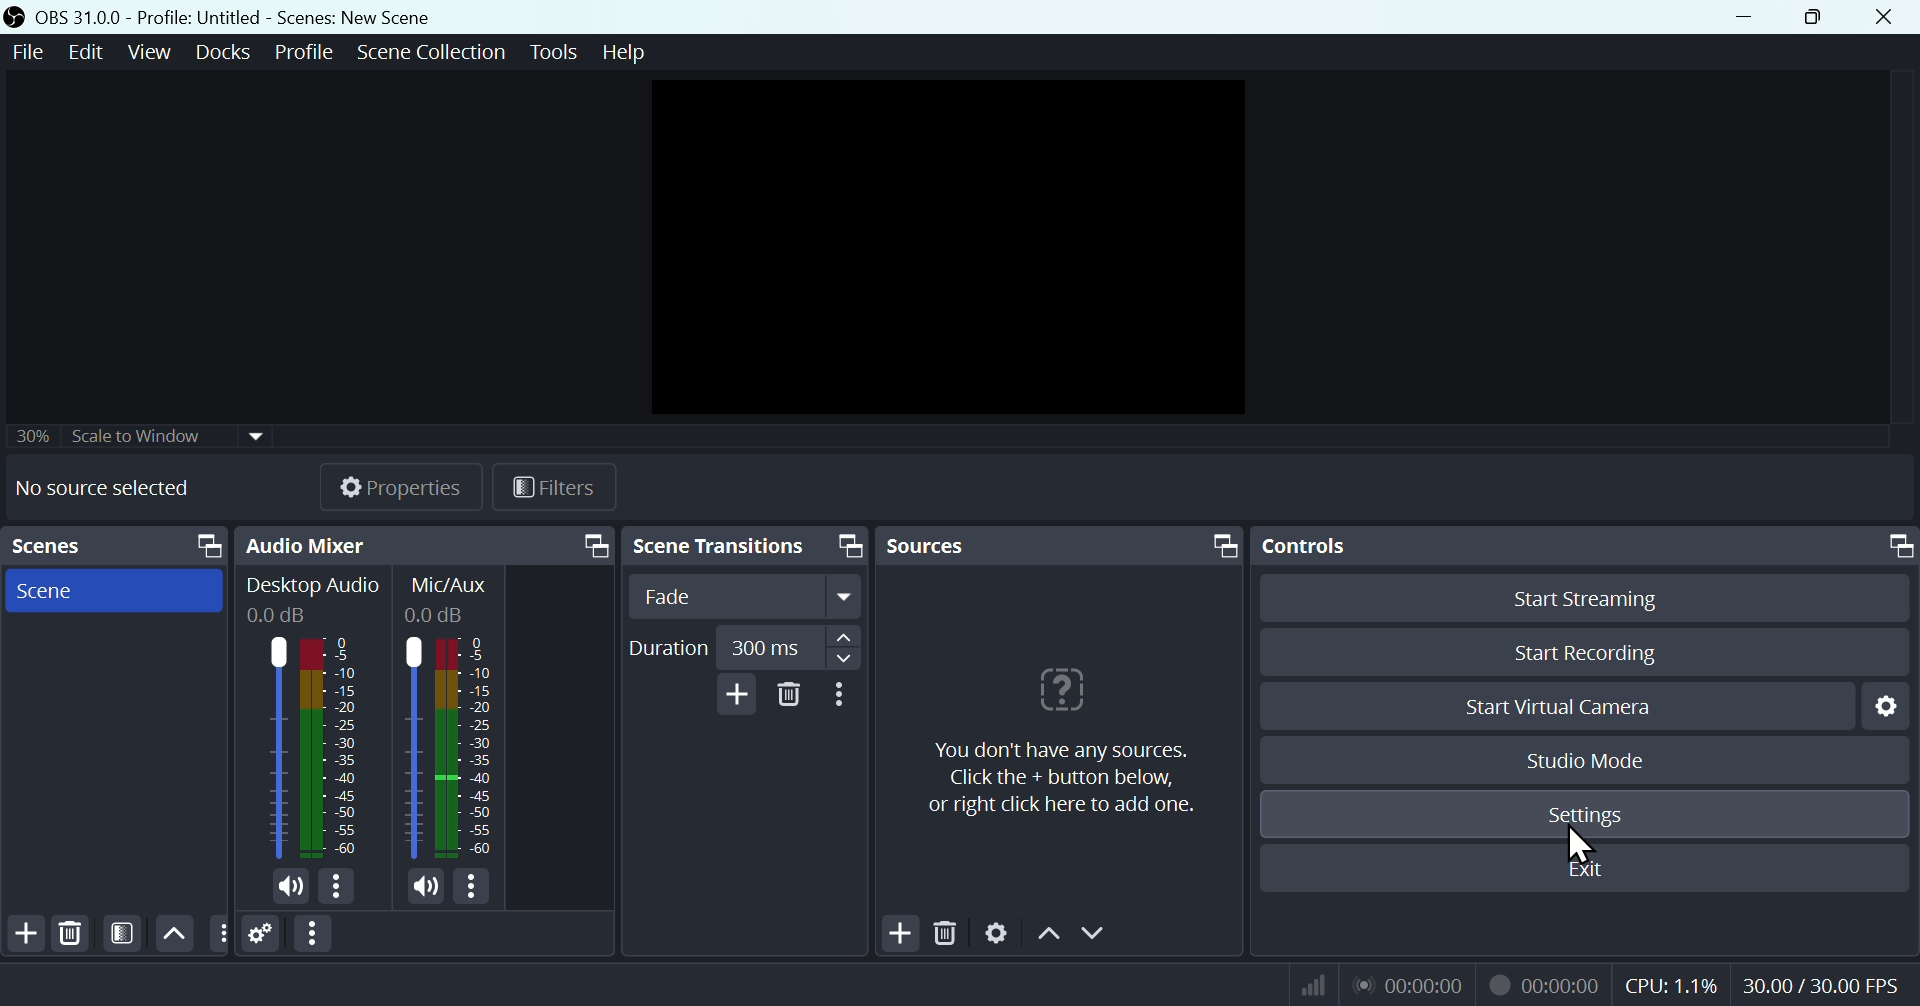 This screenshot has height=1006, width=1920. What do you see at coordinates (1066, 543) in the screenshot?
I see `Sources` at bounding box center [1066, 543].